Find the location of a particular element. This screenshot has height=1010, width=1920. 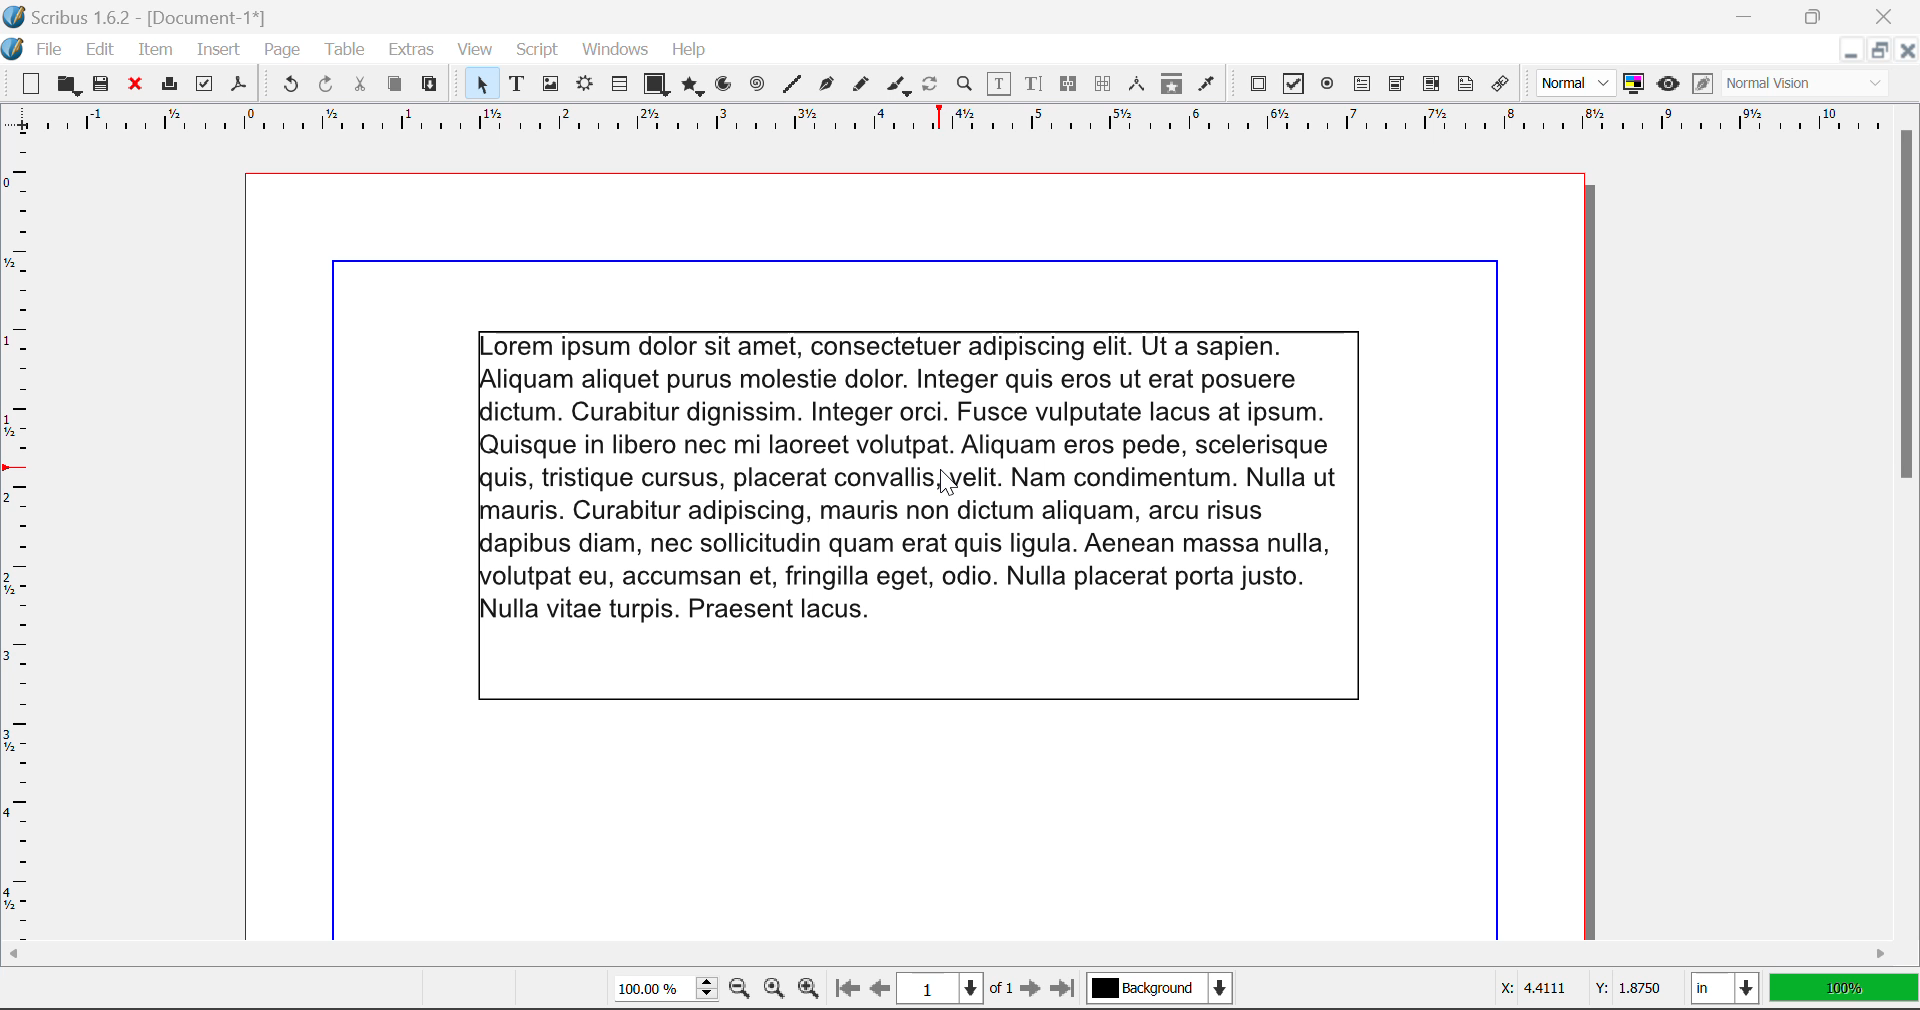

Restore Down is located at coordinates (1849, 51).